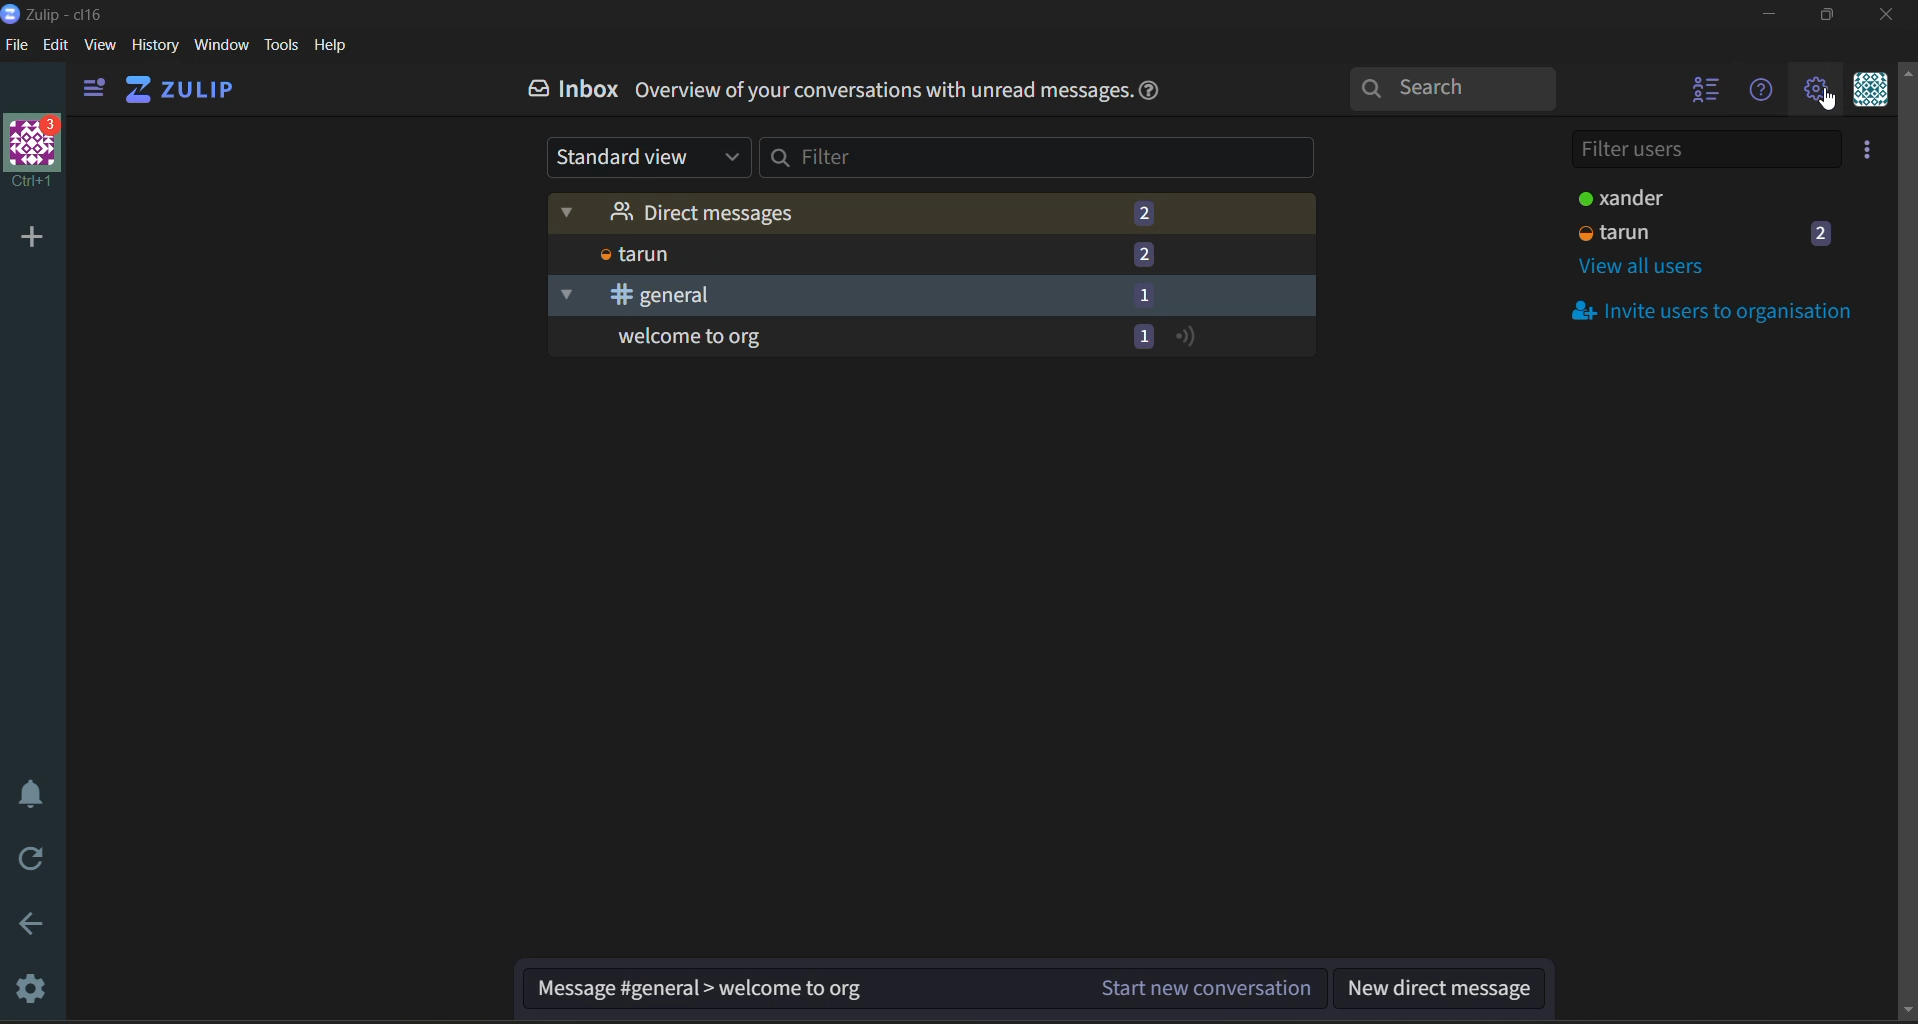  What do you see at coordinates (1693, 197) in the screenshot?
I see `xander` at bounding box center [1693, 197].